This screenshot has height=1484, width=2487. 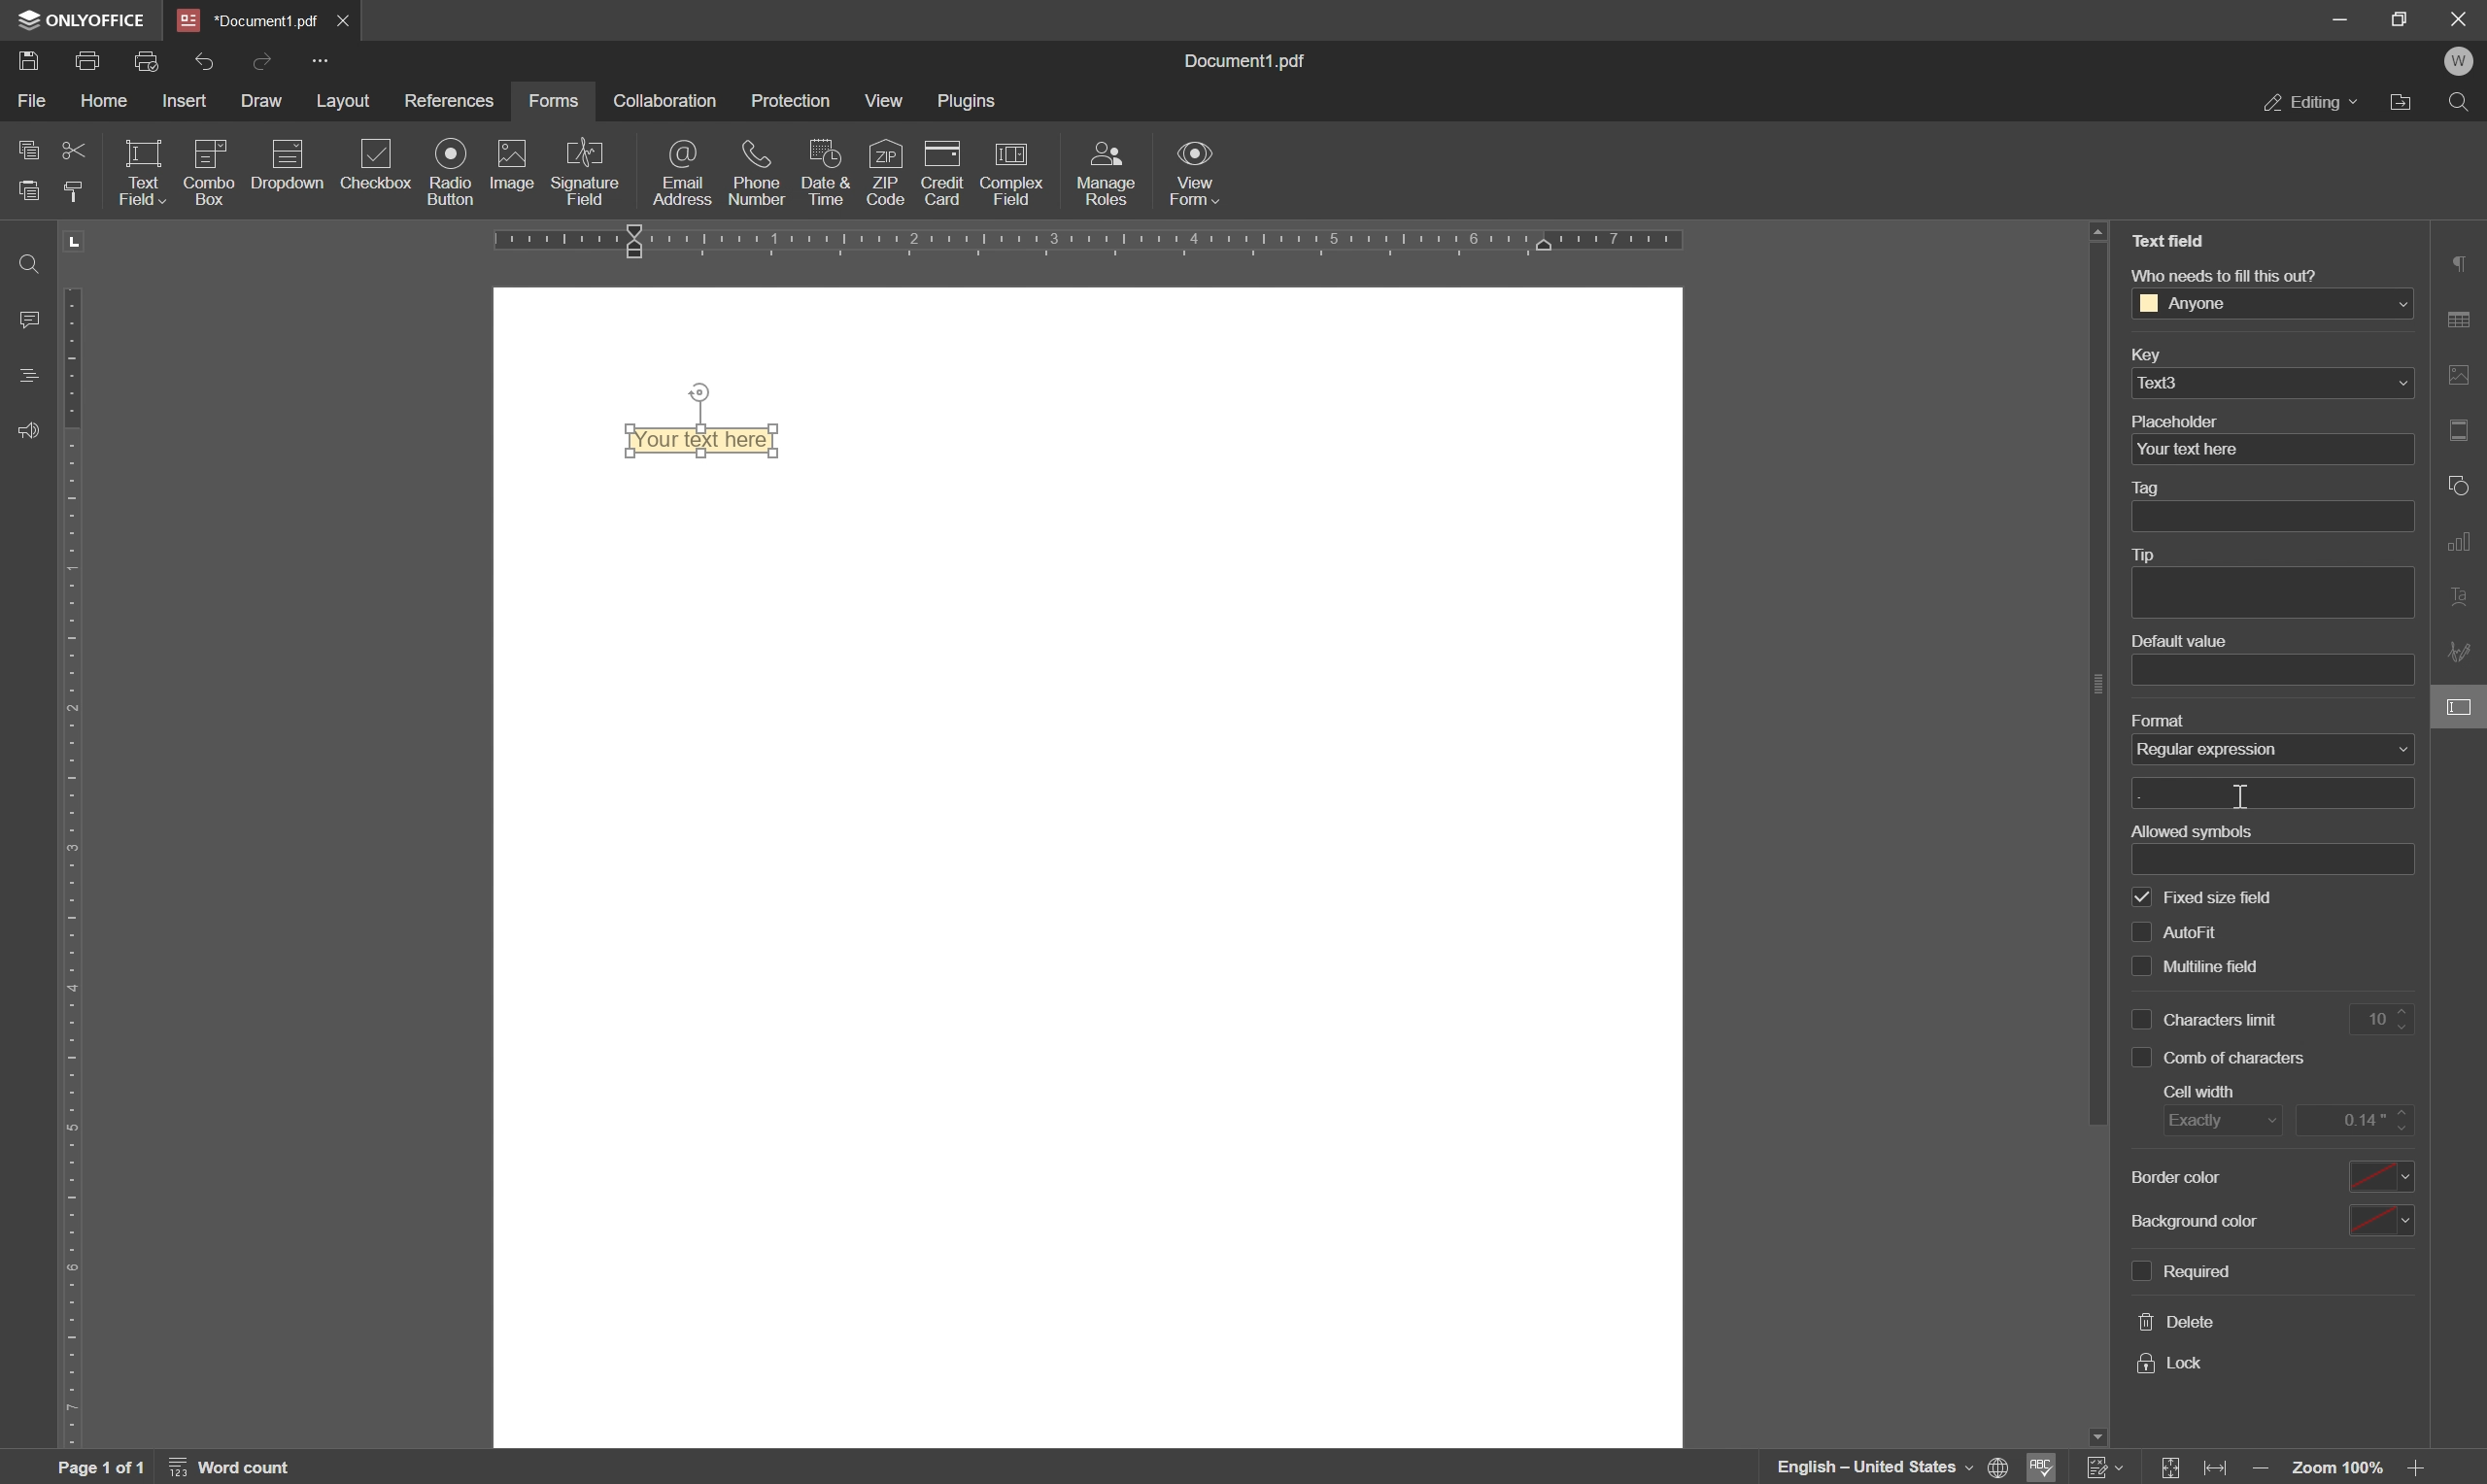 What do you see at coordinates (192, 101) in the screenshot?
I see `insert` at bounding box center [192, 101].